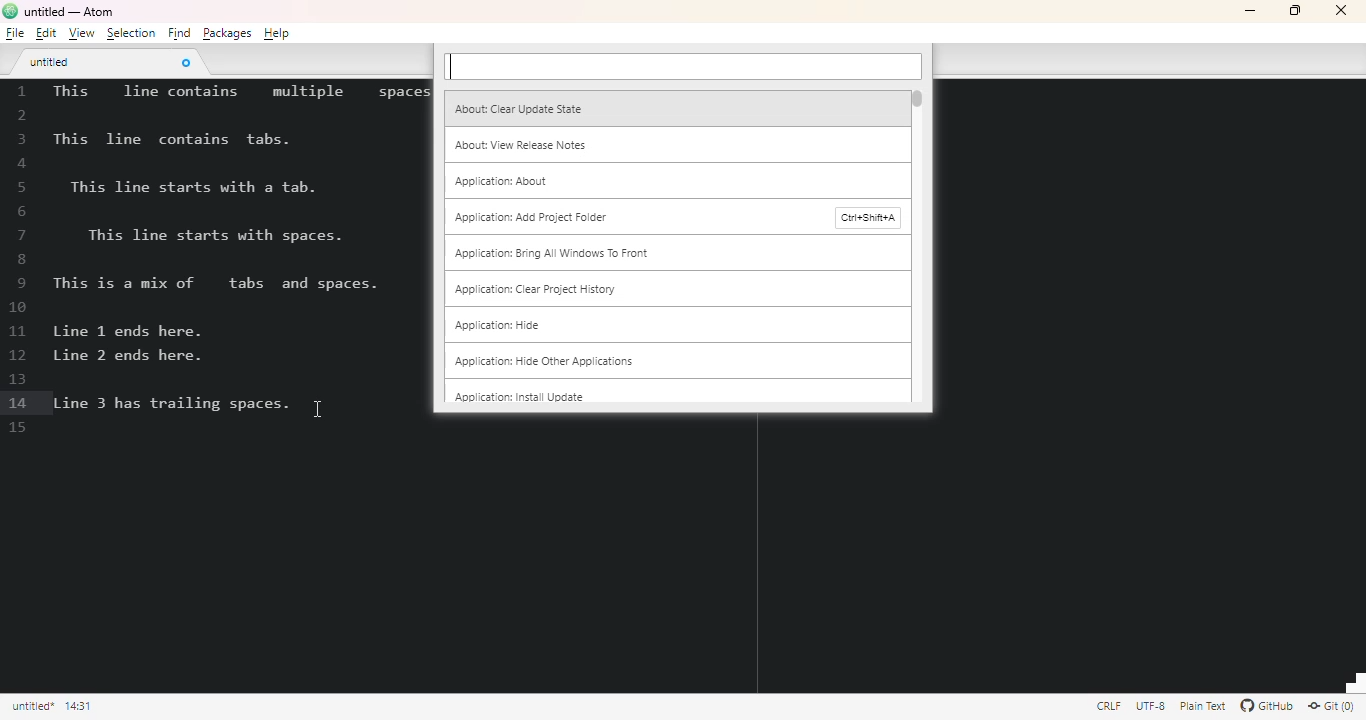  What do you see at coordinates (1330, 705) in the screenshot?
I see `Git(0)` at bounding box center [1330, 705].